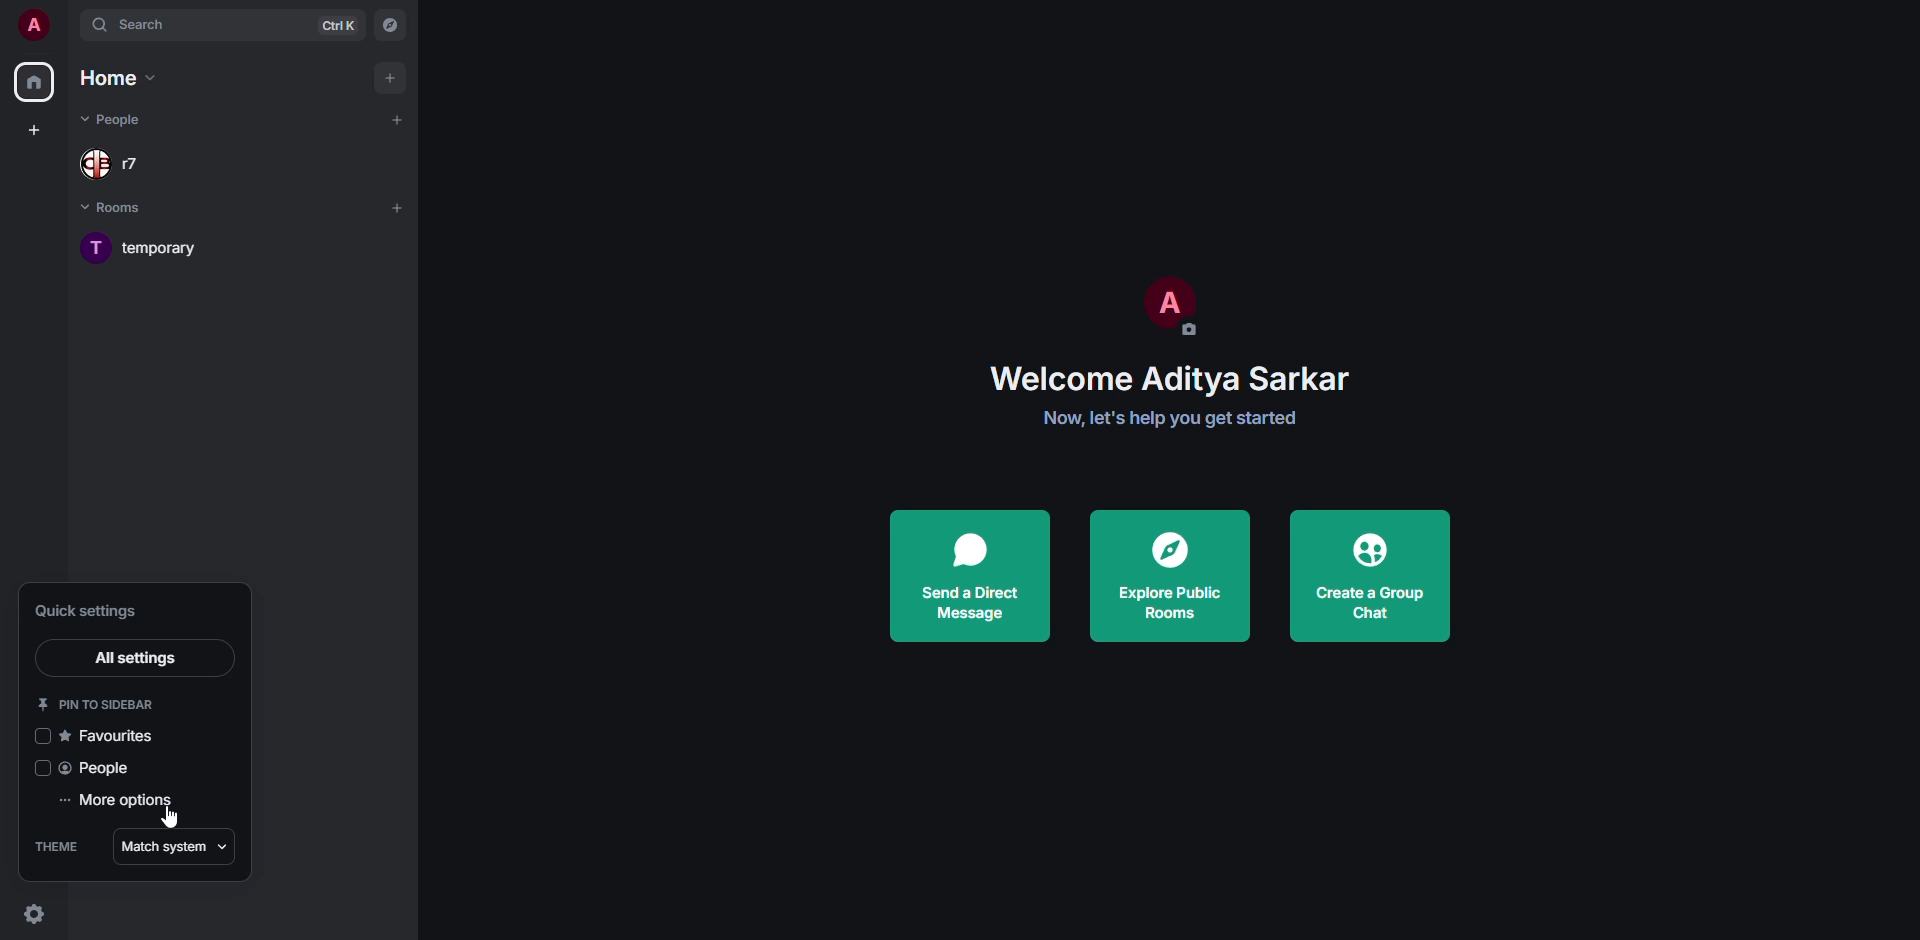  What do you see at coordinates (102, 704) in the screenshot?
I see `pin to sidebar` at bounding box center [102, 704].